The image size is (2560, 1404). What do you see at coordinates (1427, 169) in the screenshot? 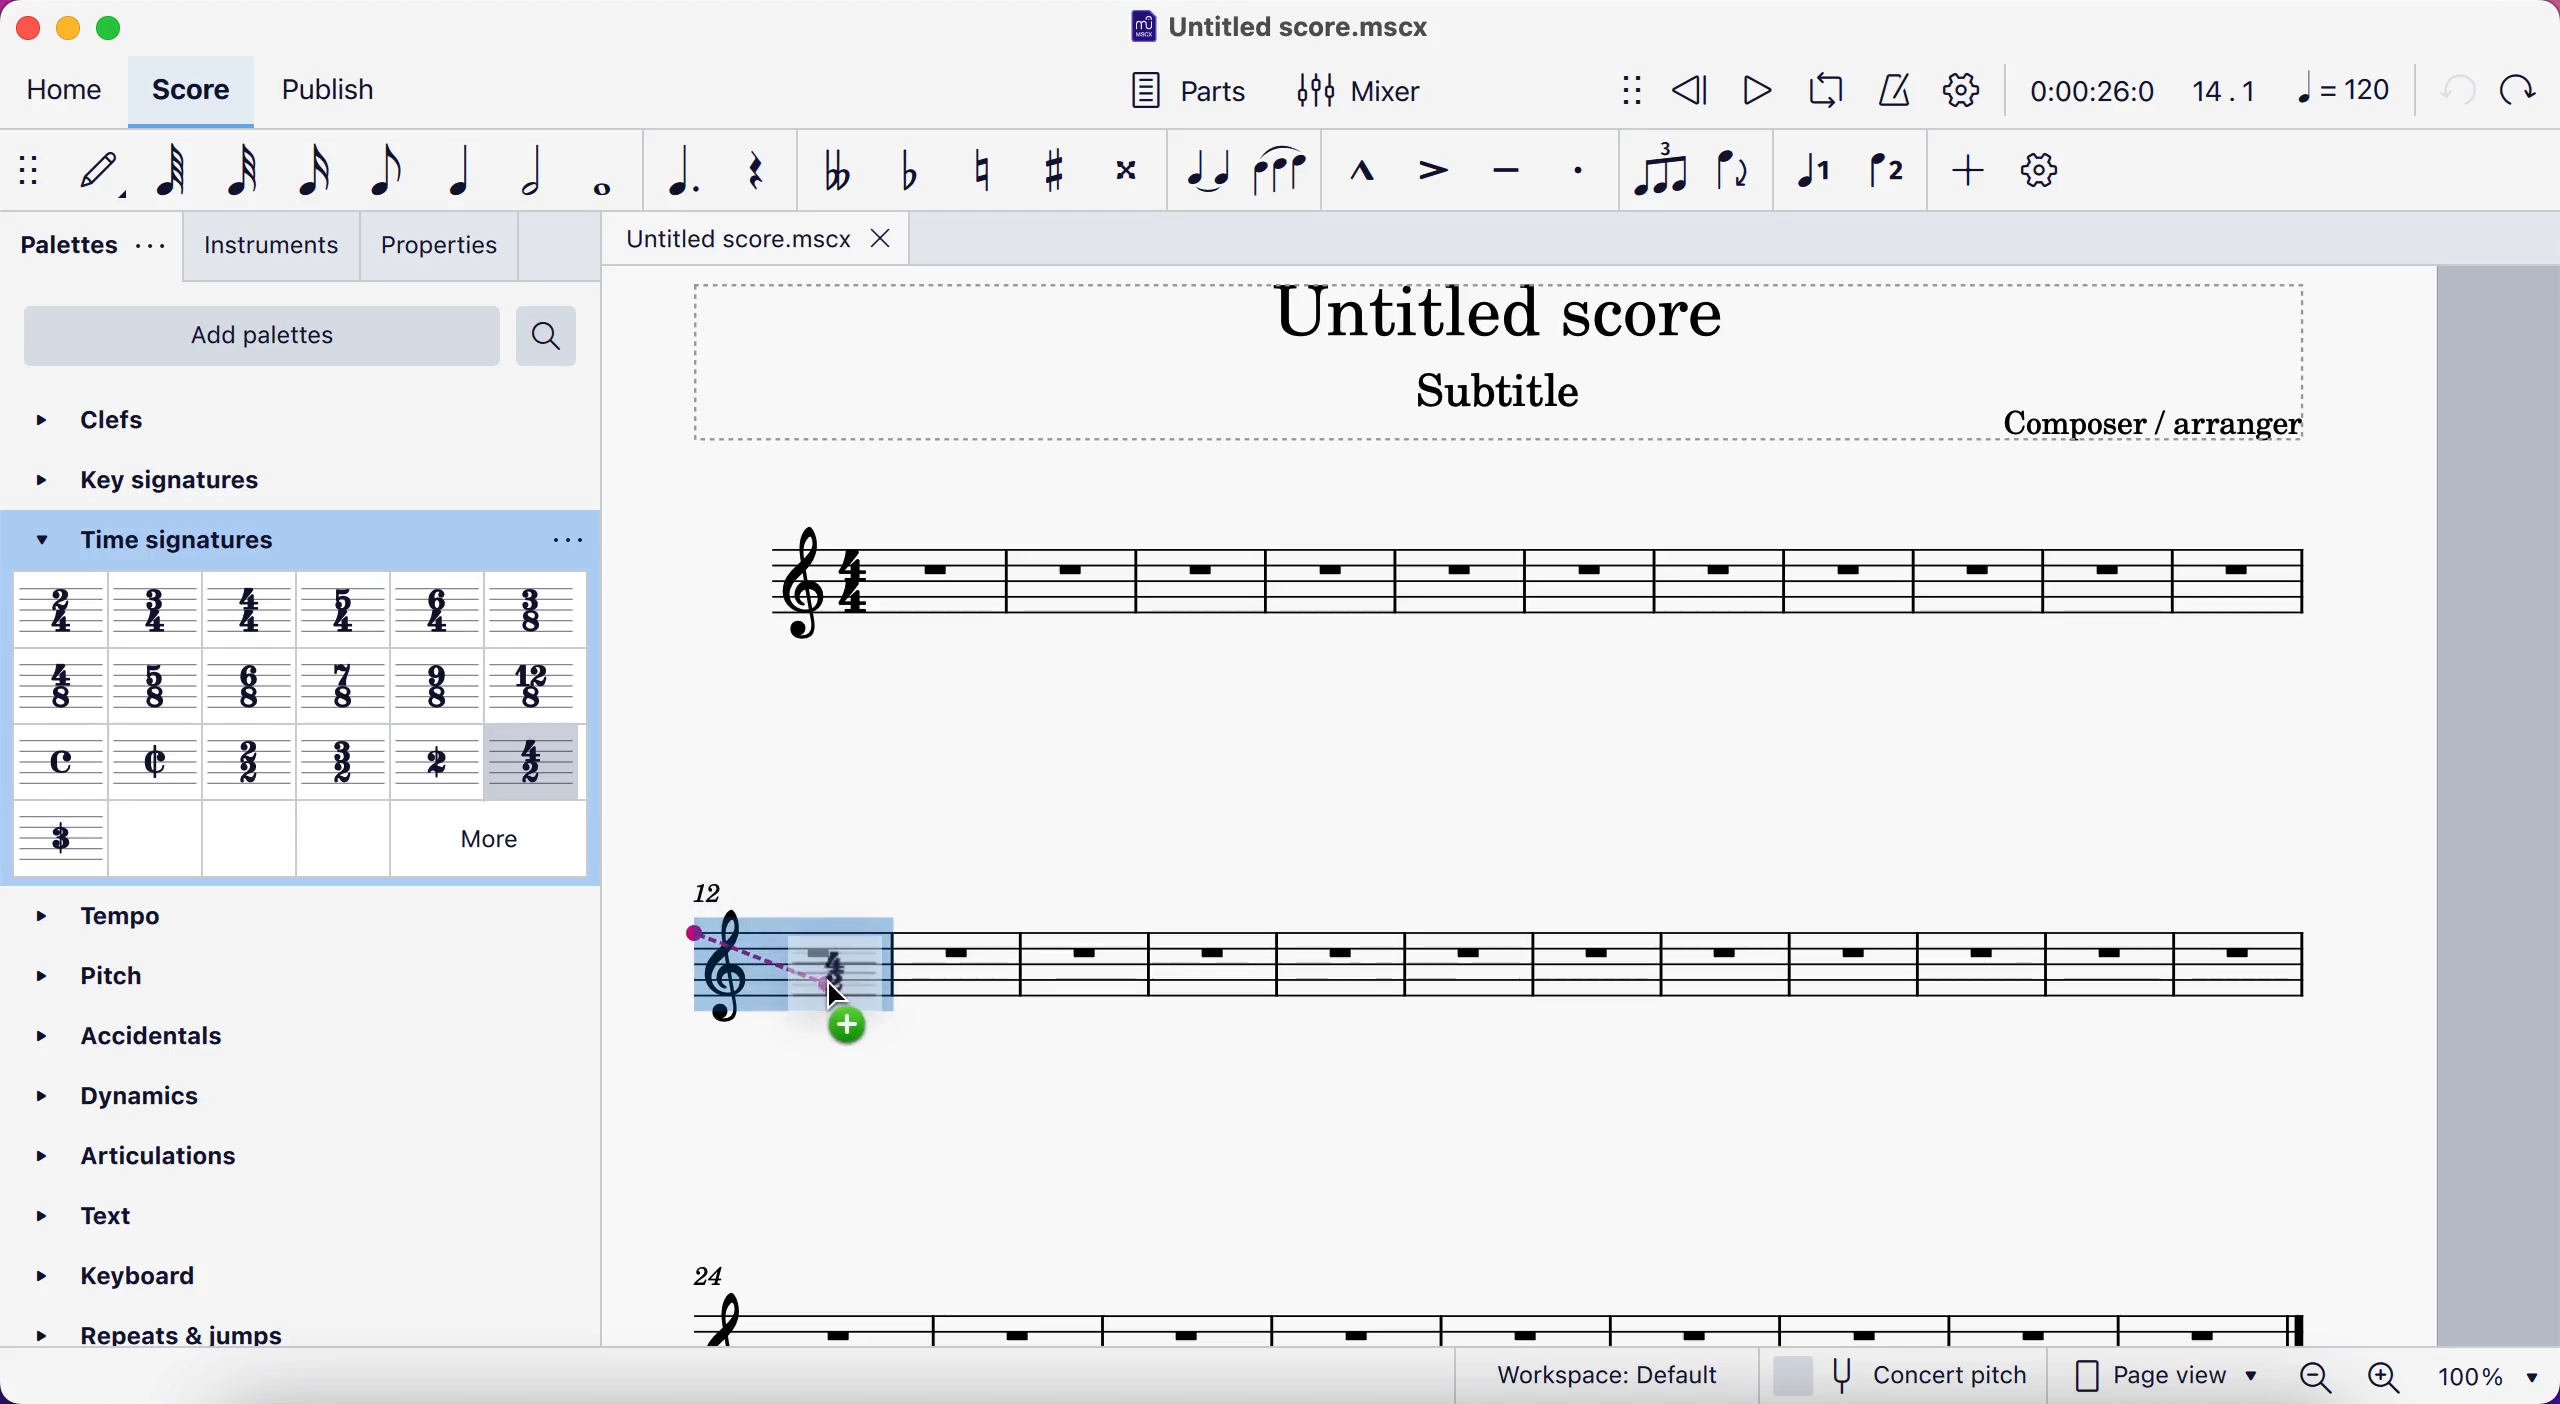
I see `accent` at bounding box center [1427, 169].